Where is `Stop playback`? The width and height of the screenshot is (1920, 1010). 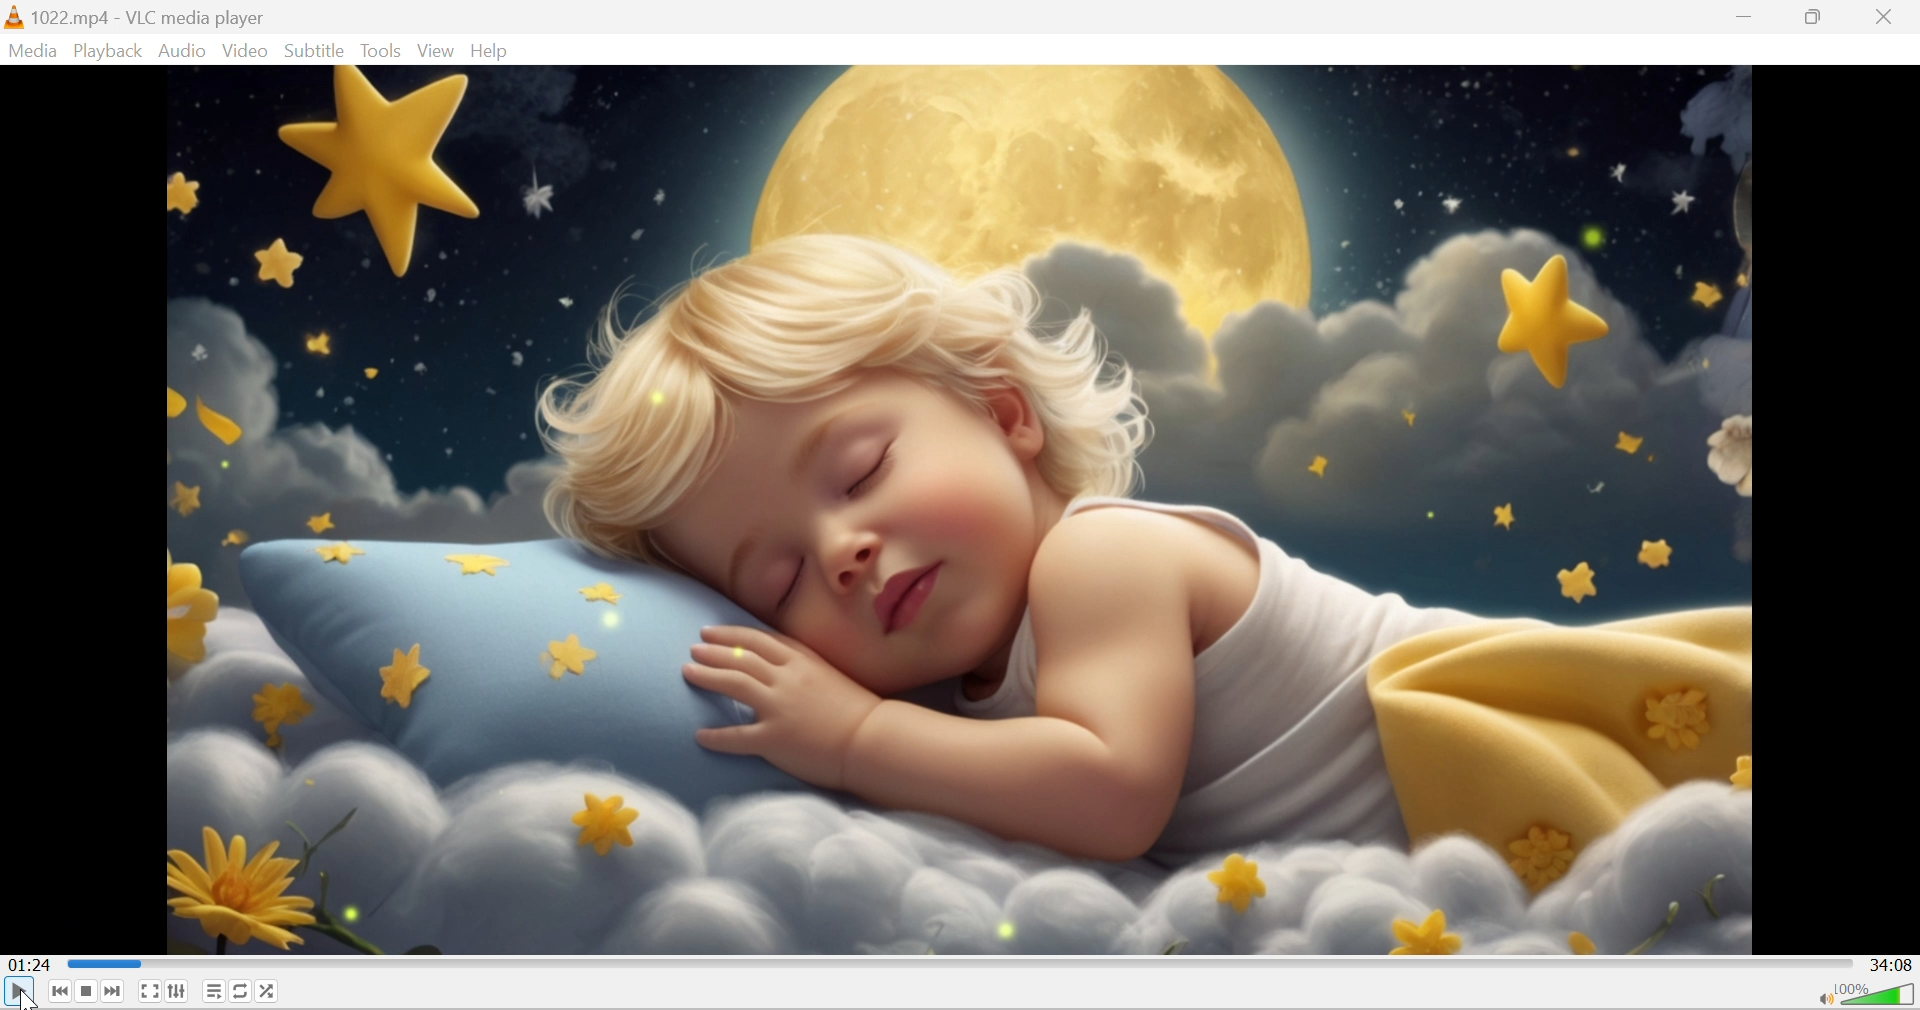 Stop playback is located at coordinates (88, 992).